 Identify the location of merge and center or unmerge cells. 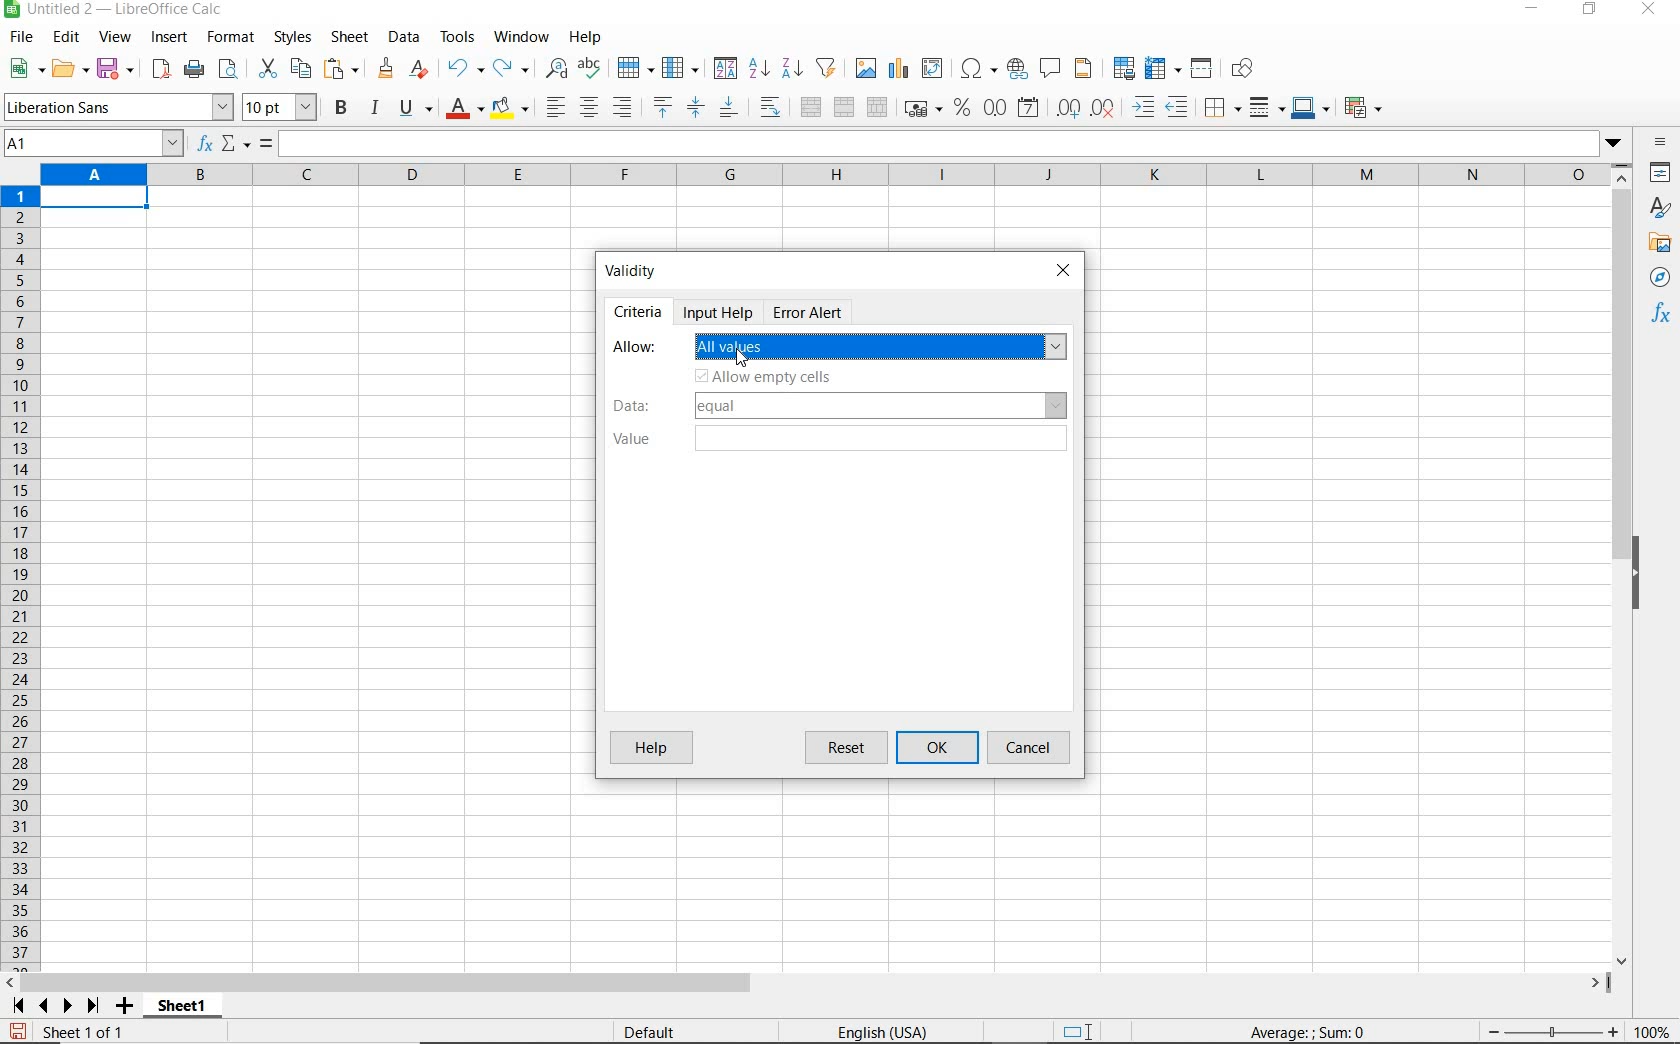
(811, 108).